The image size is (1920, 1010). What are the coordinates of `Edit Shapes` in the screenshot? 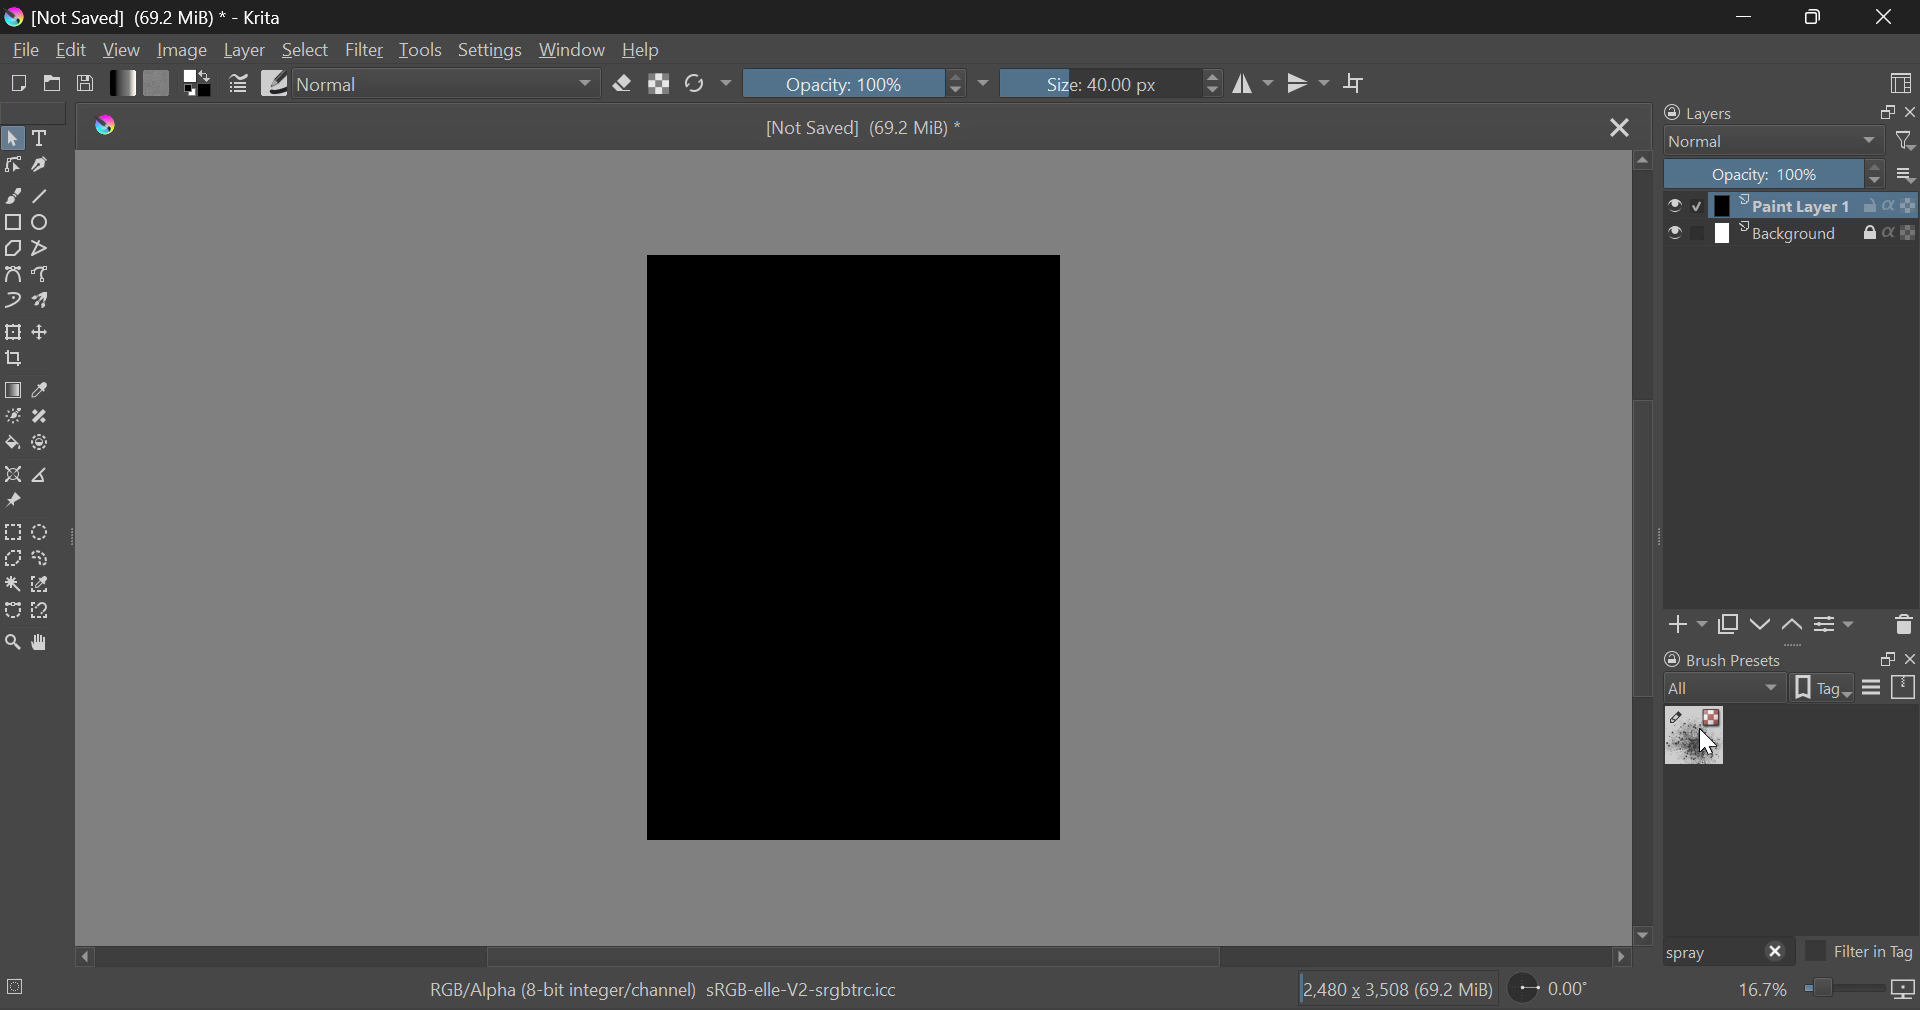 It's located at (14, 165).